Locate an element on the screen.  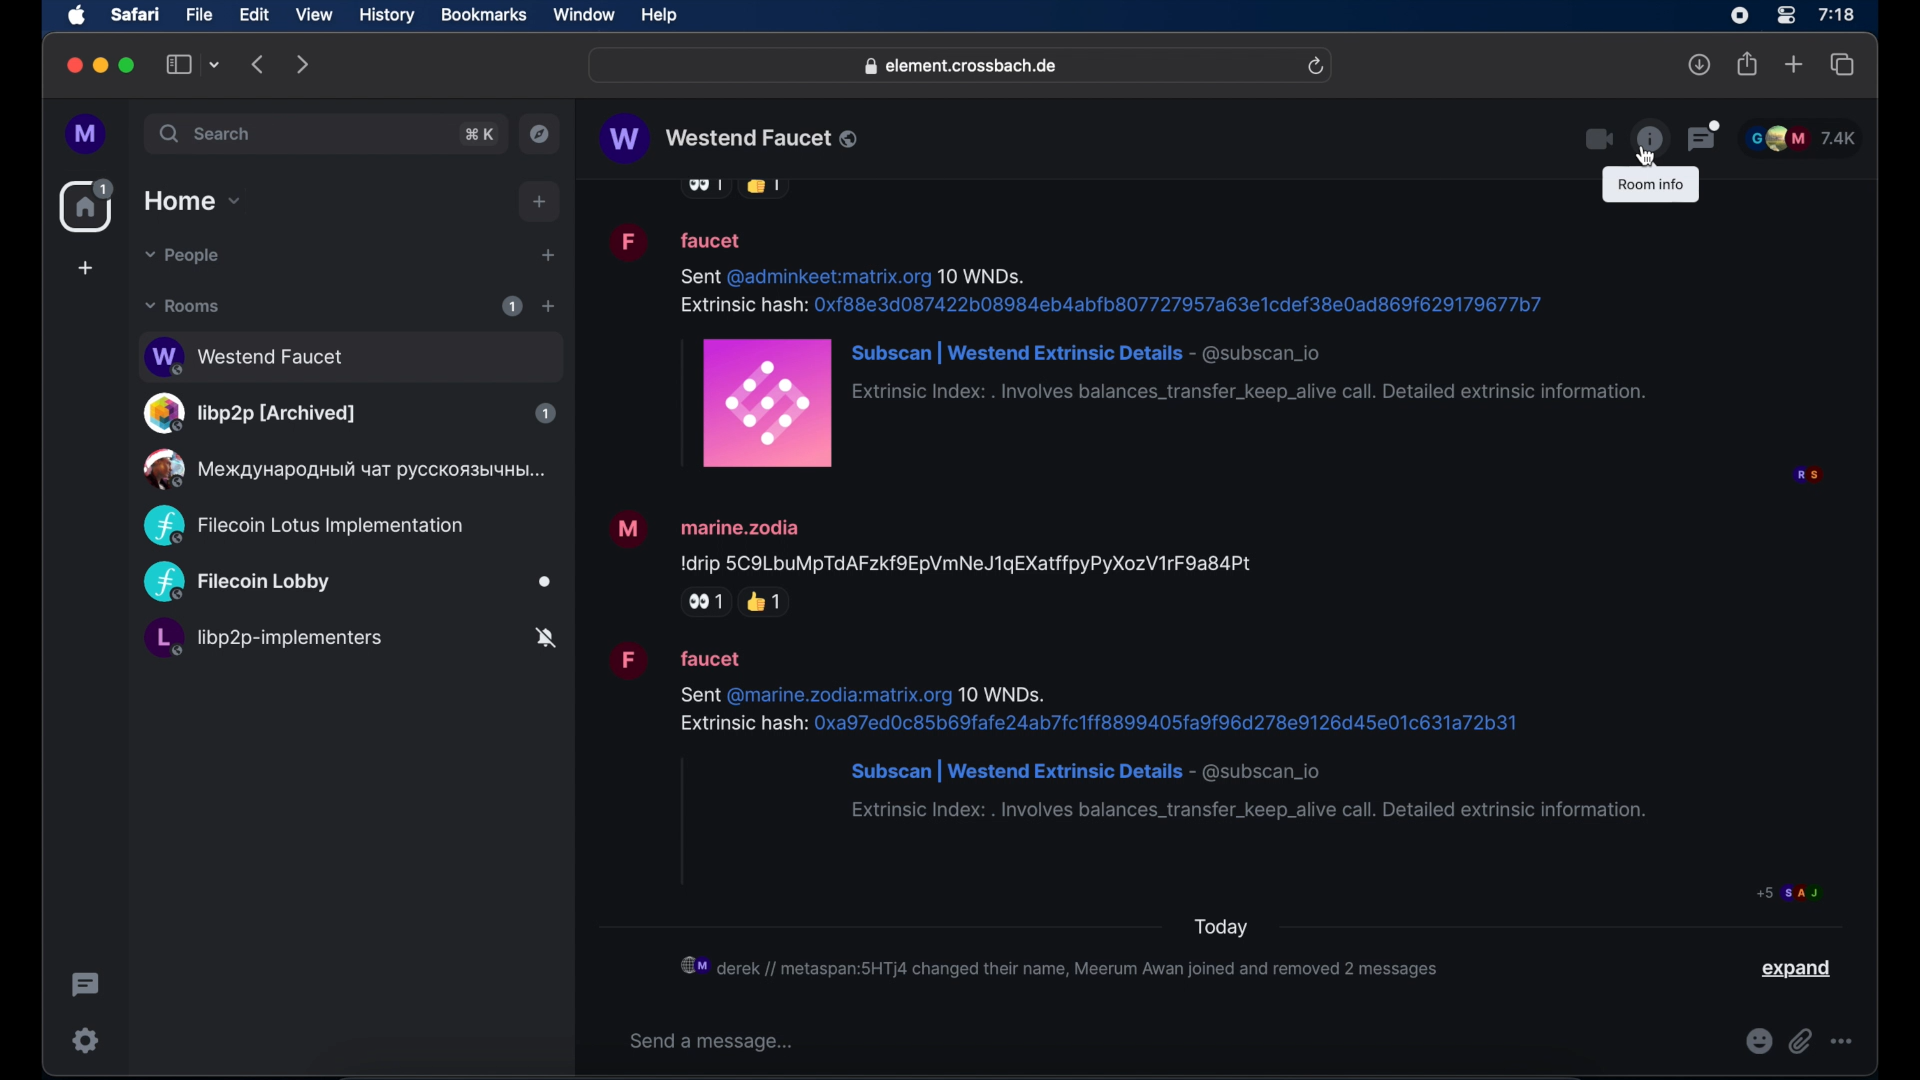
share is located at coordinates (1748, 64).